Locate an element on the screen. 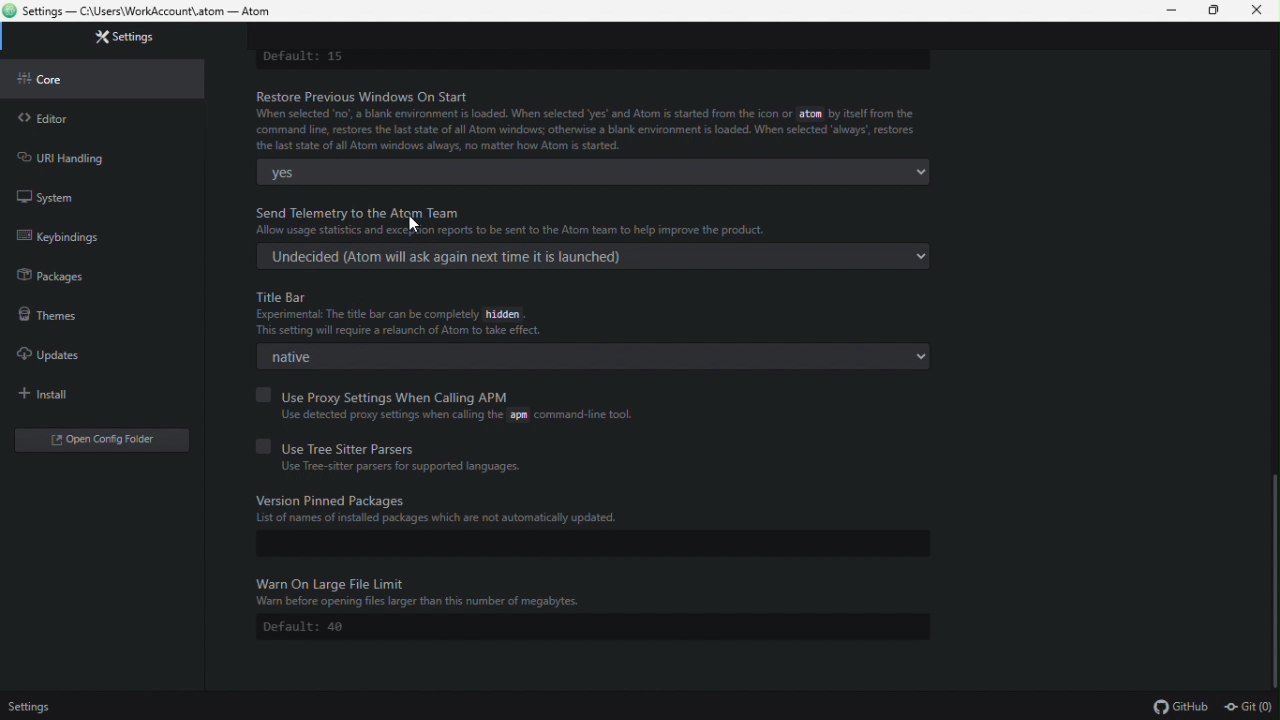 This screenshot has height=720, width=1280. Use detected proxy settings when calling the aps command-line tool. is located at coordinates (450, 417).